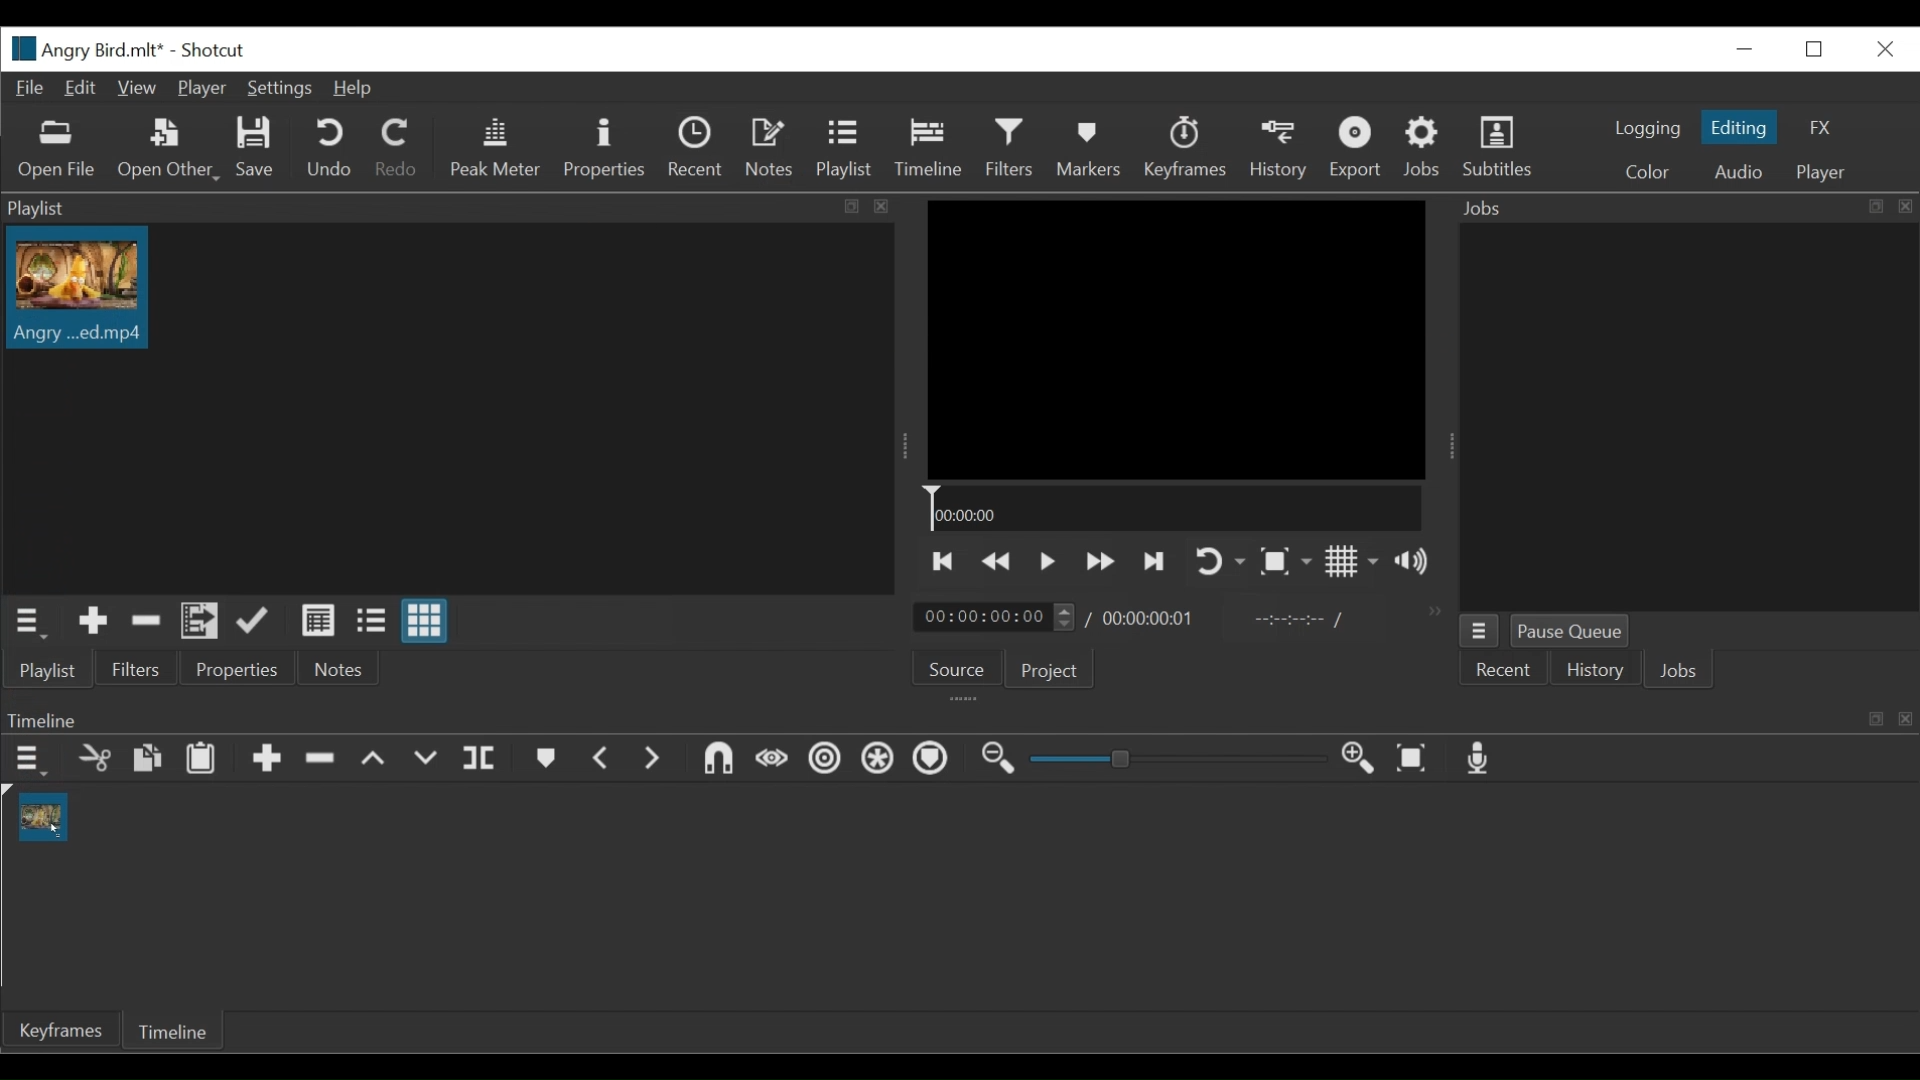  What do you see at coordinates (359, 89) in the screenshot?
I see `Help` at bounding box center [359, 89].